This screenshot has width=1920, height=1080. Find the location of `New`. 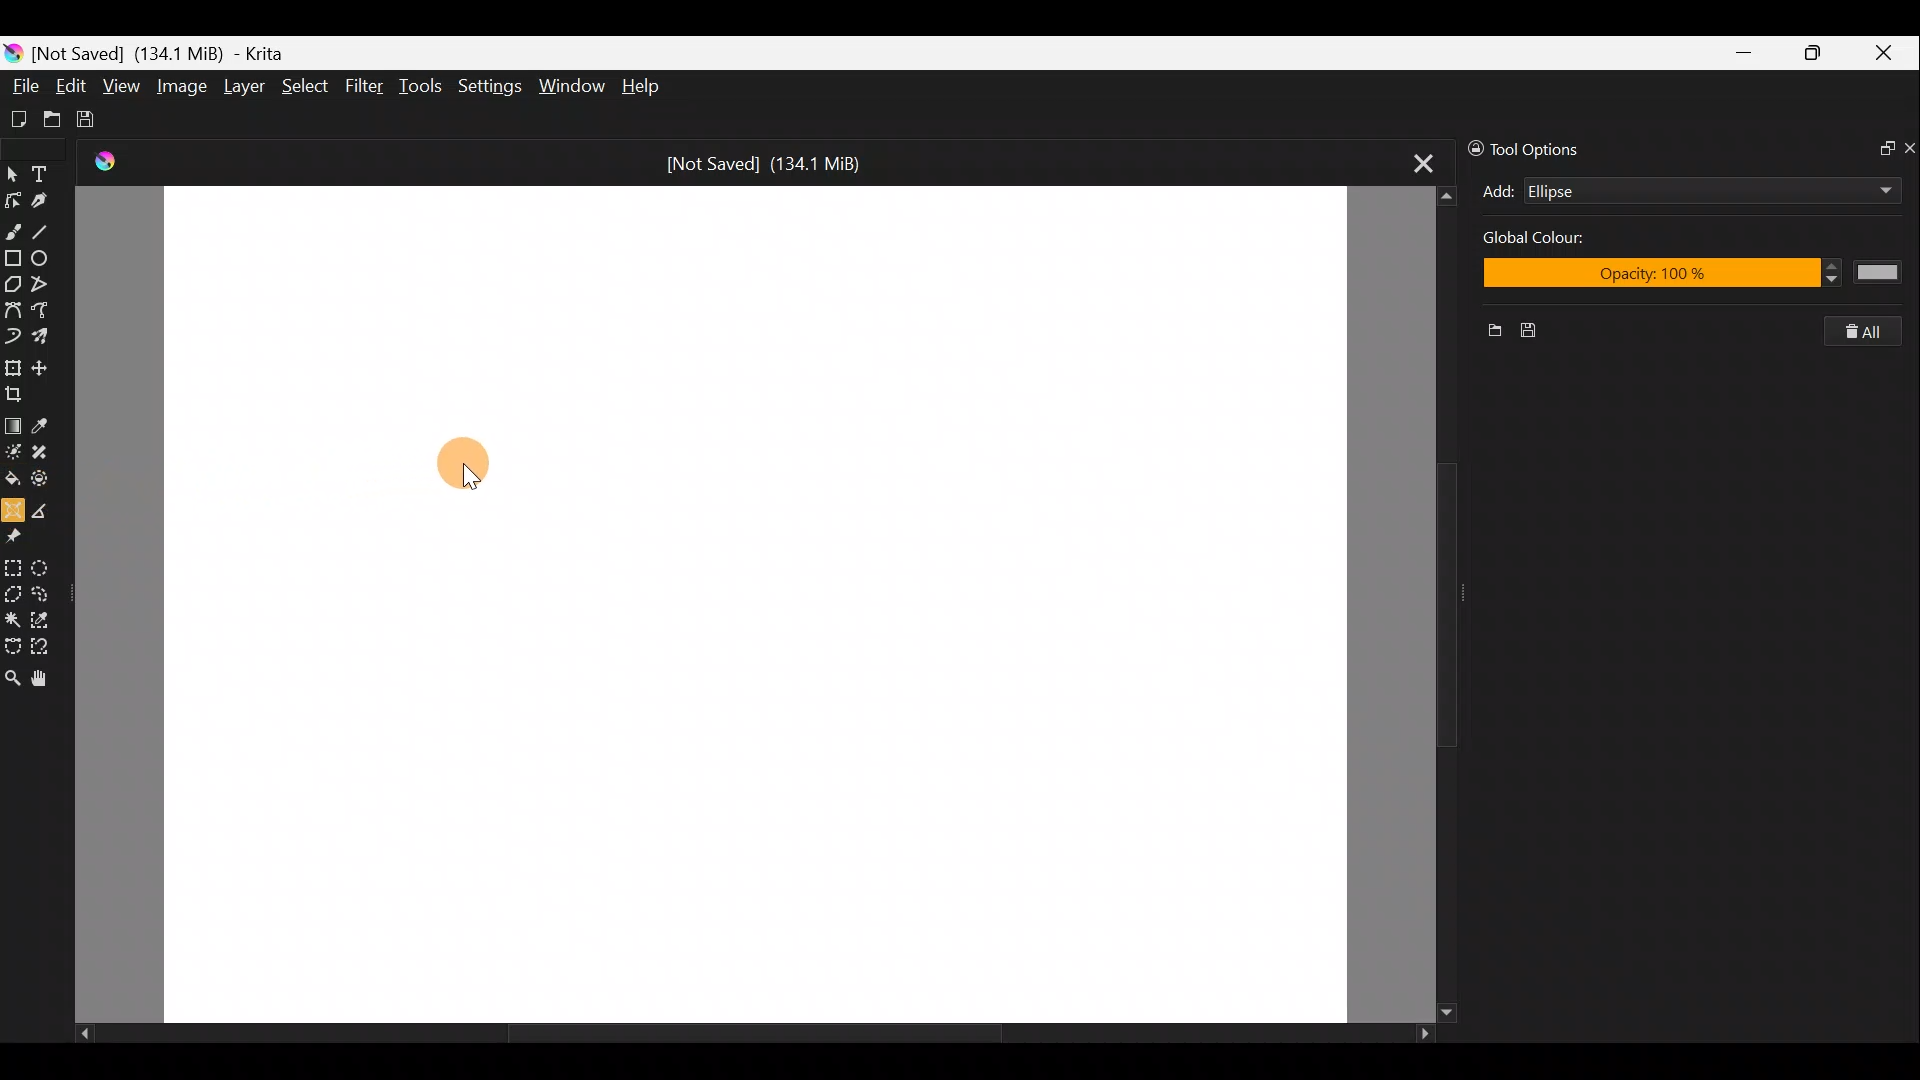

New is located at coordinates (1487, 333).